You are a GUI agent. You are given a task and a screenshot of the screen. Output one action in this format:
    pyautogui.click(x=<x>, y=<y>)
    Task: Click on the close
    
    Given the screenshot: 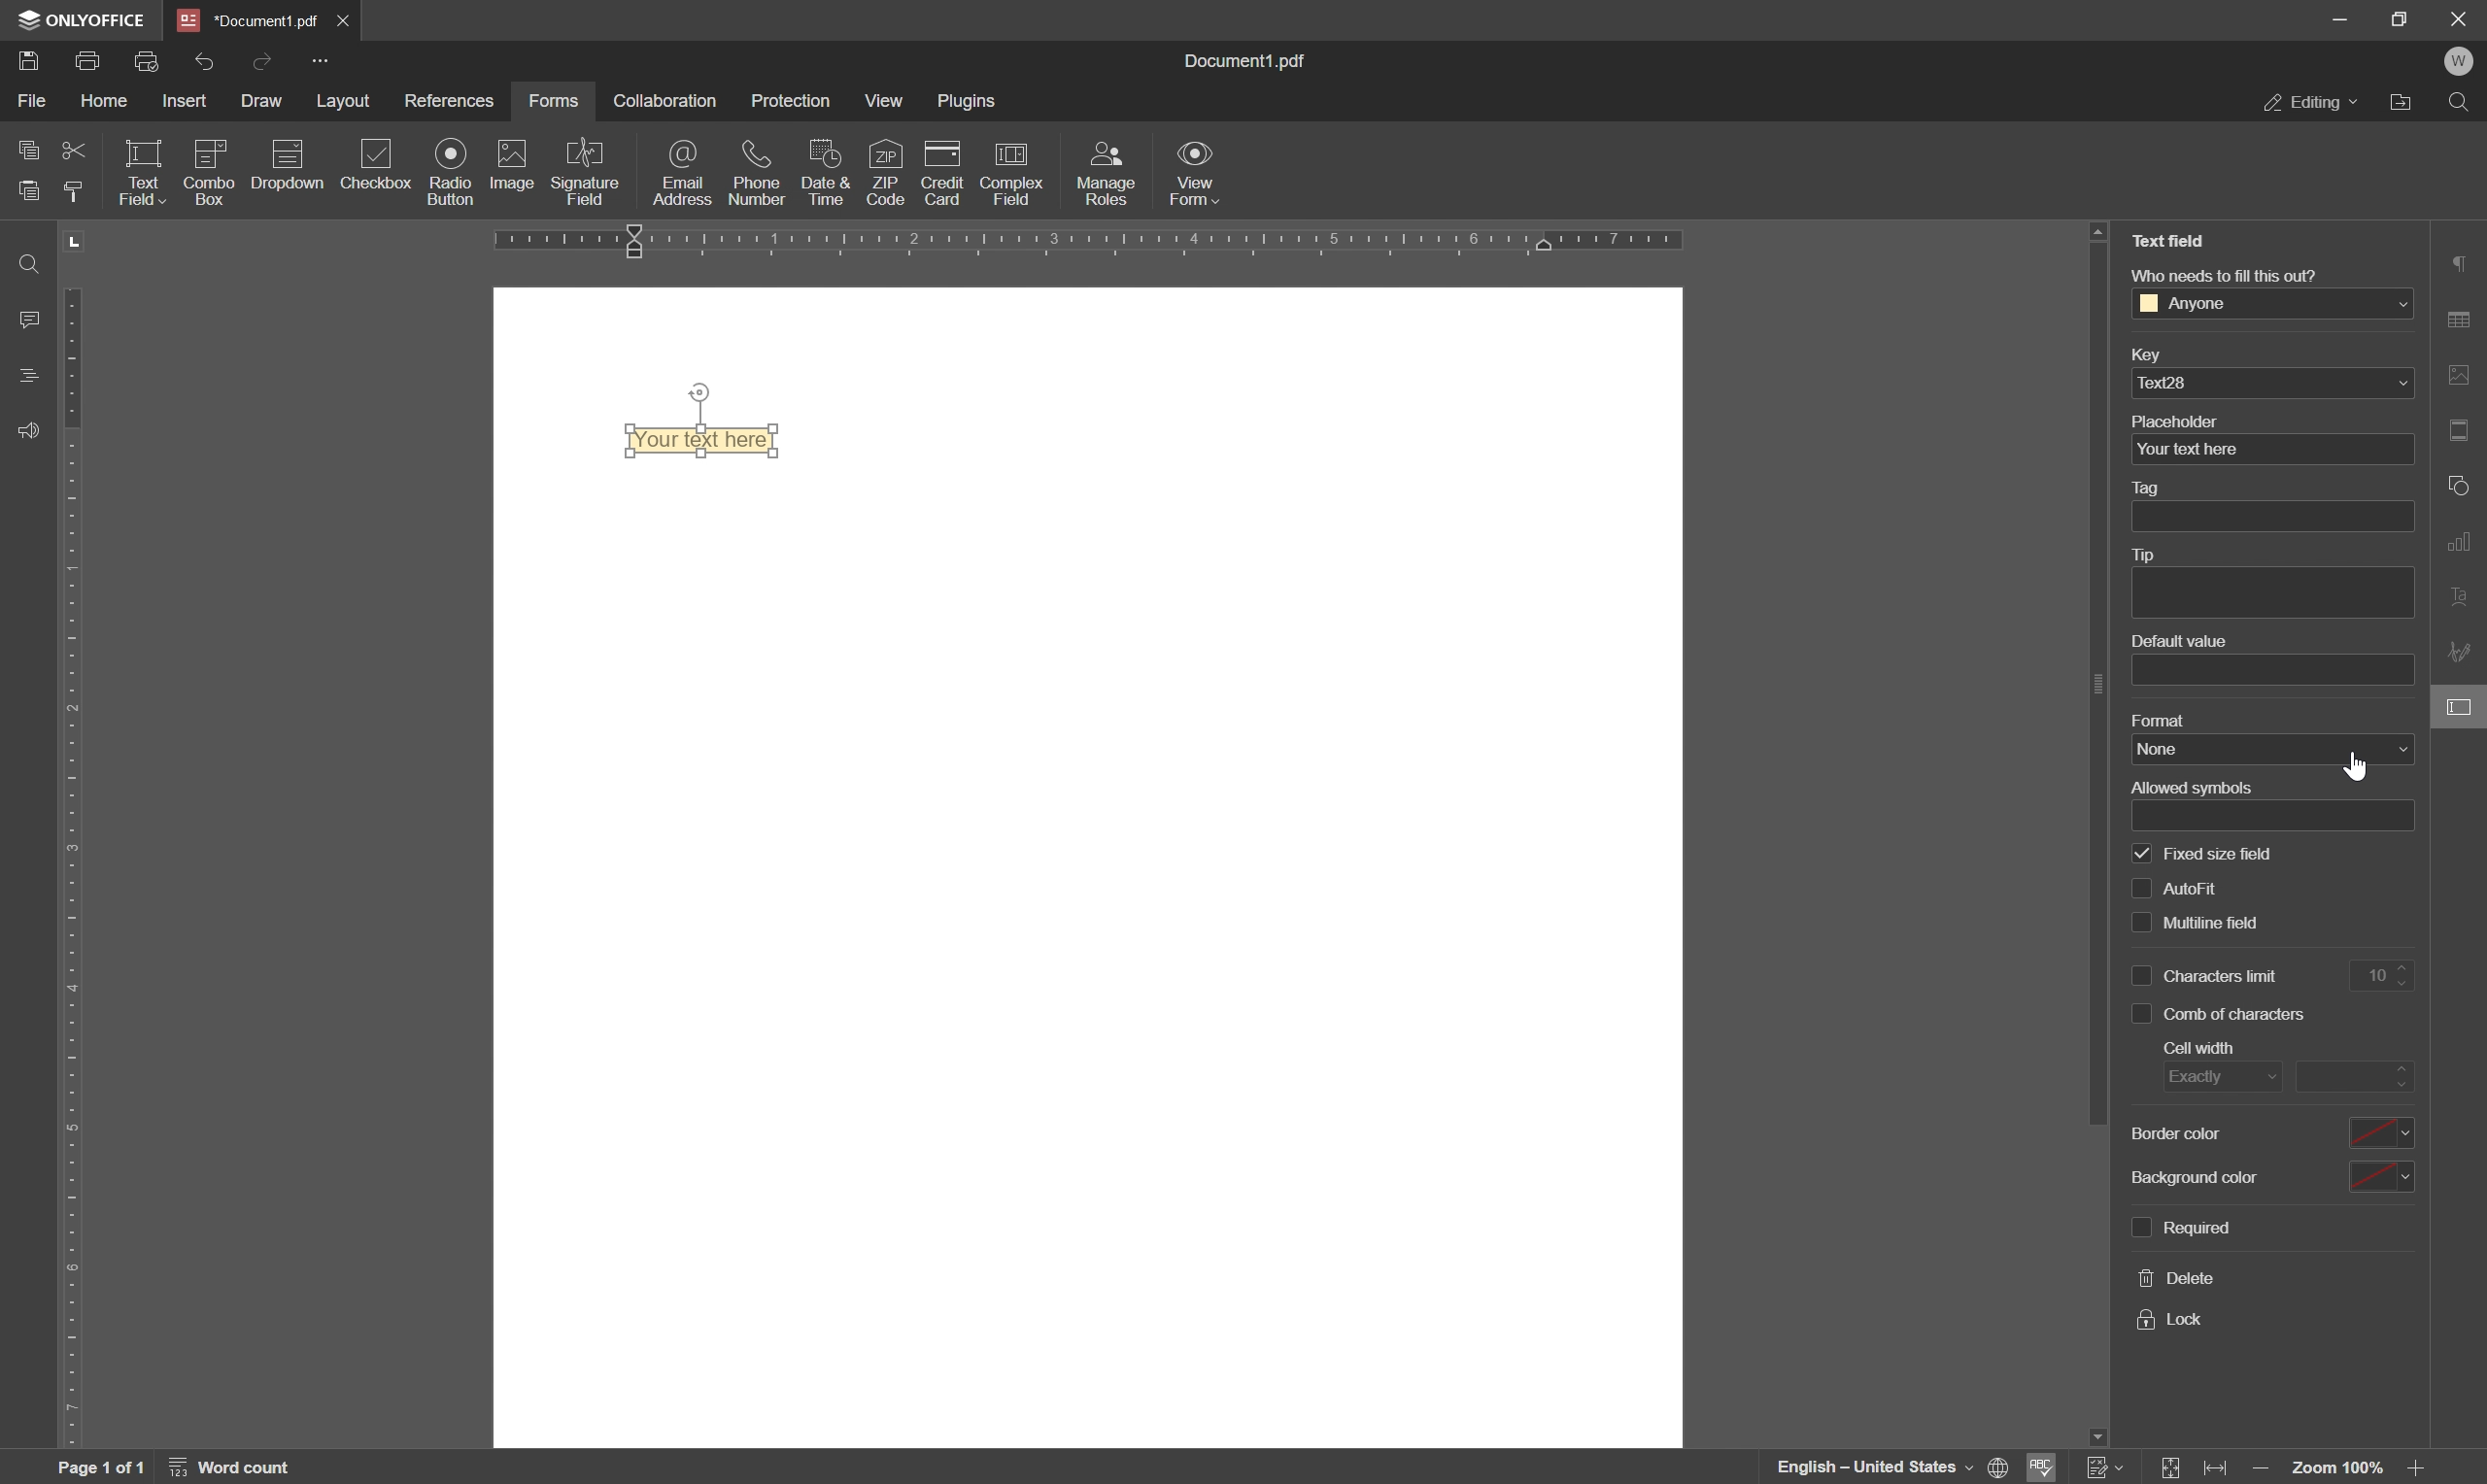 What is the action you would take?
    pyautogui.click(x=2459, y=19)
    